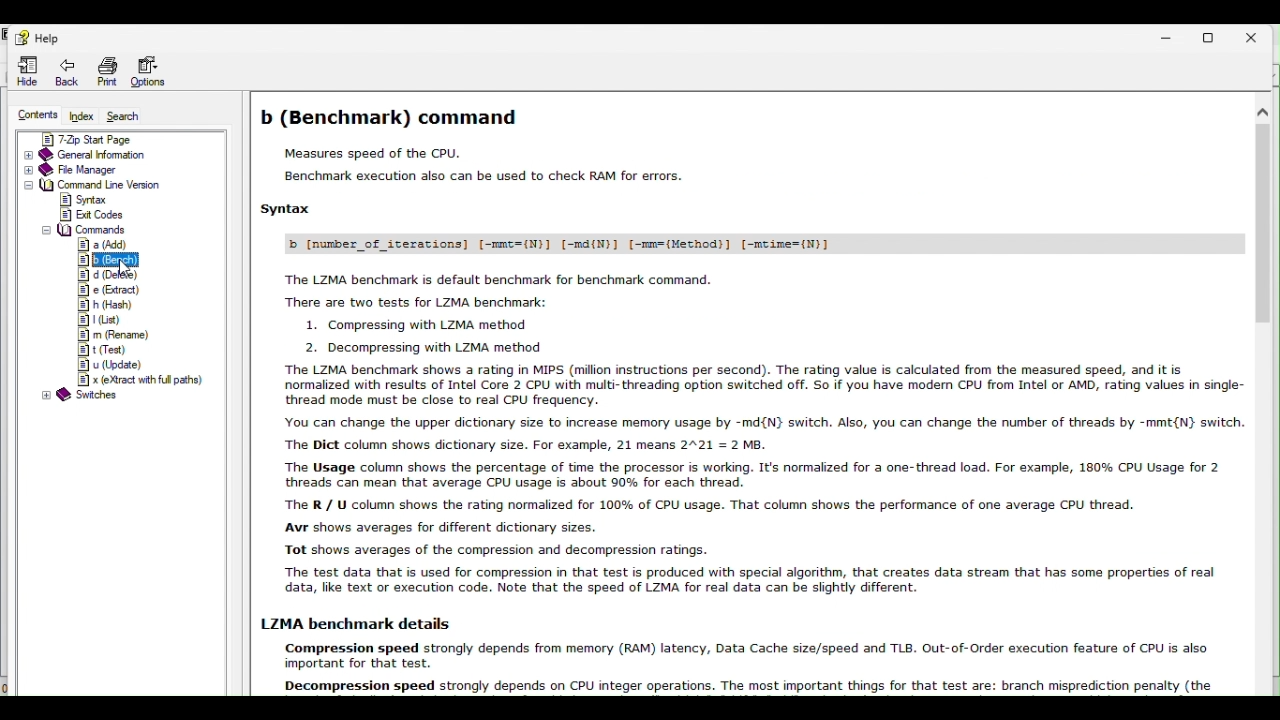 This screenshot has width=1280, height=720. I want to click on l, so click(104, 320).